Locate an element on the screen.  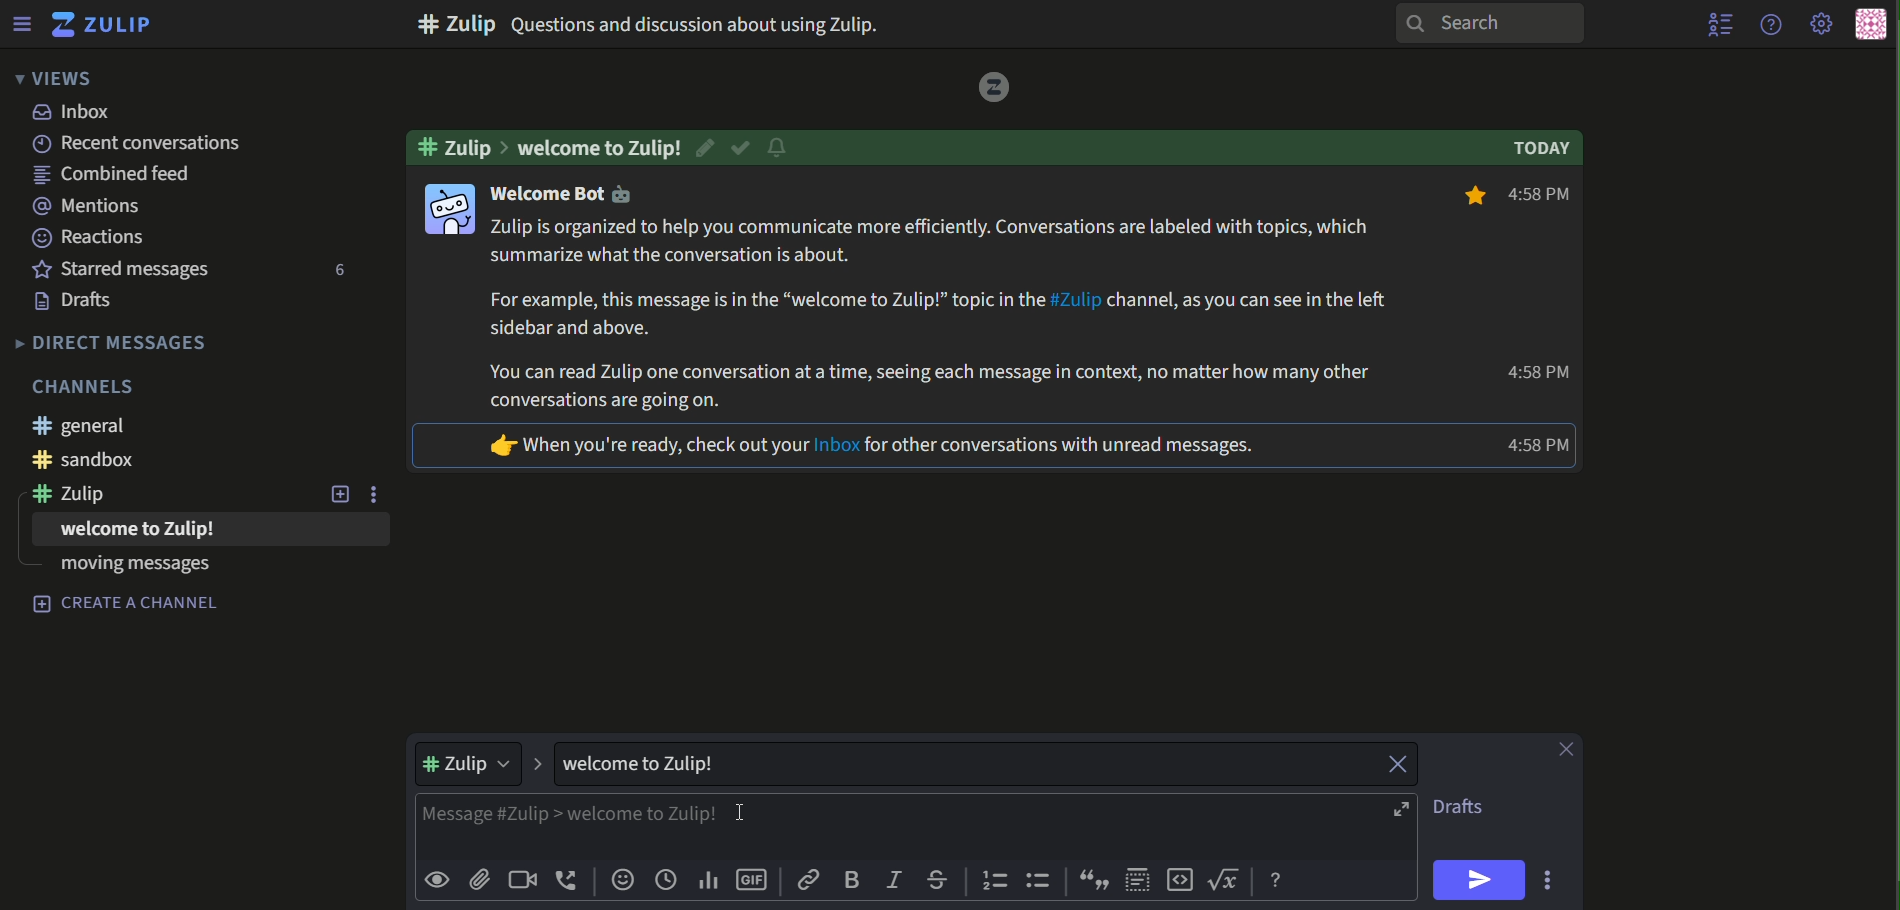
textbox is located at coordinates (878, 824).